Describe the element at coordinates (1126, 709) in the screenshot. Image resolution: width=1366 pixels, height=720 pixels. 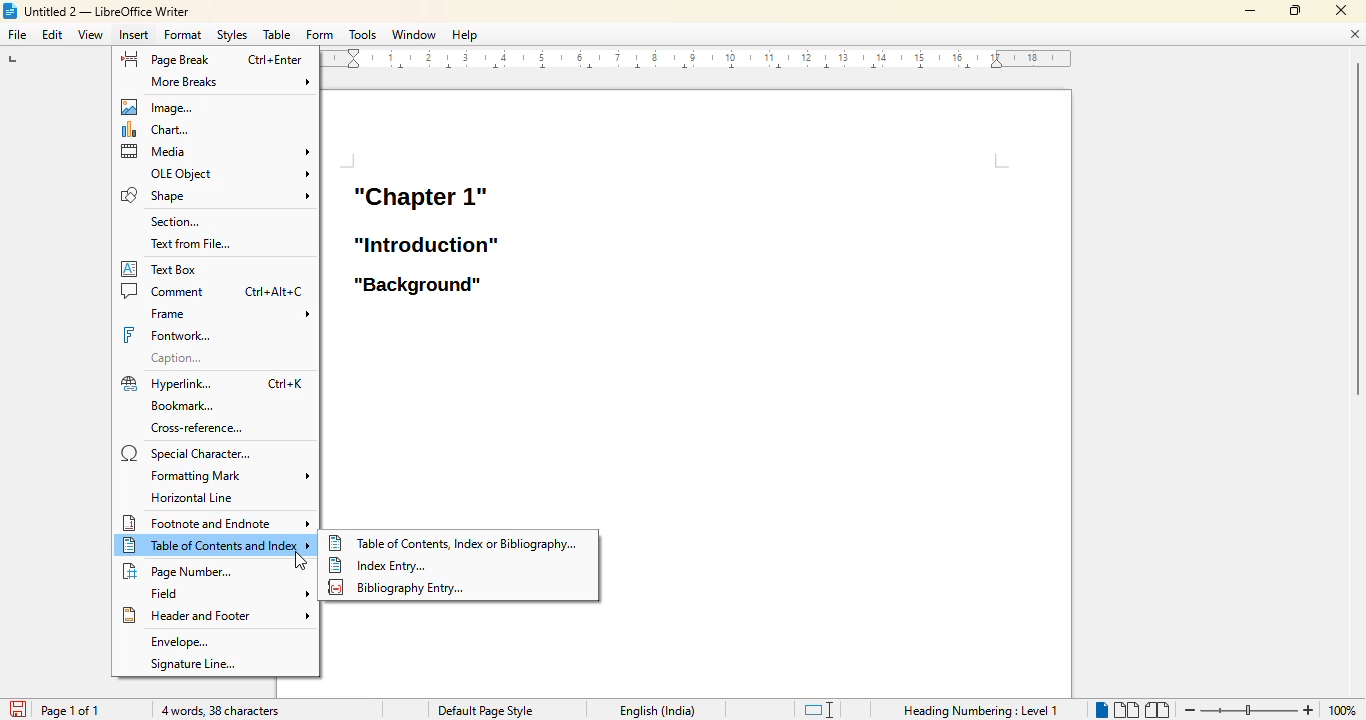
I see `multi-page view` at that location.